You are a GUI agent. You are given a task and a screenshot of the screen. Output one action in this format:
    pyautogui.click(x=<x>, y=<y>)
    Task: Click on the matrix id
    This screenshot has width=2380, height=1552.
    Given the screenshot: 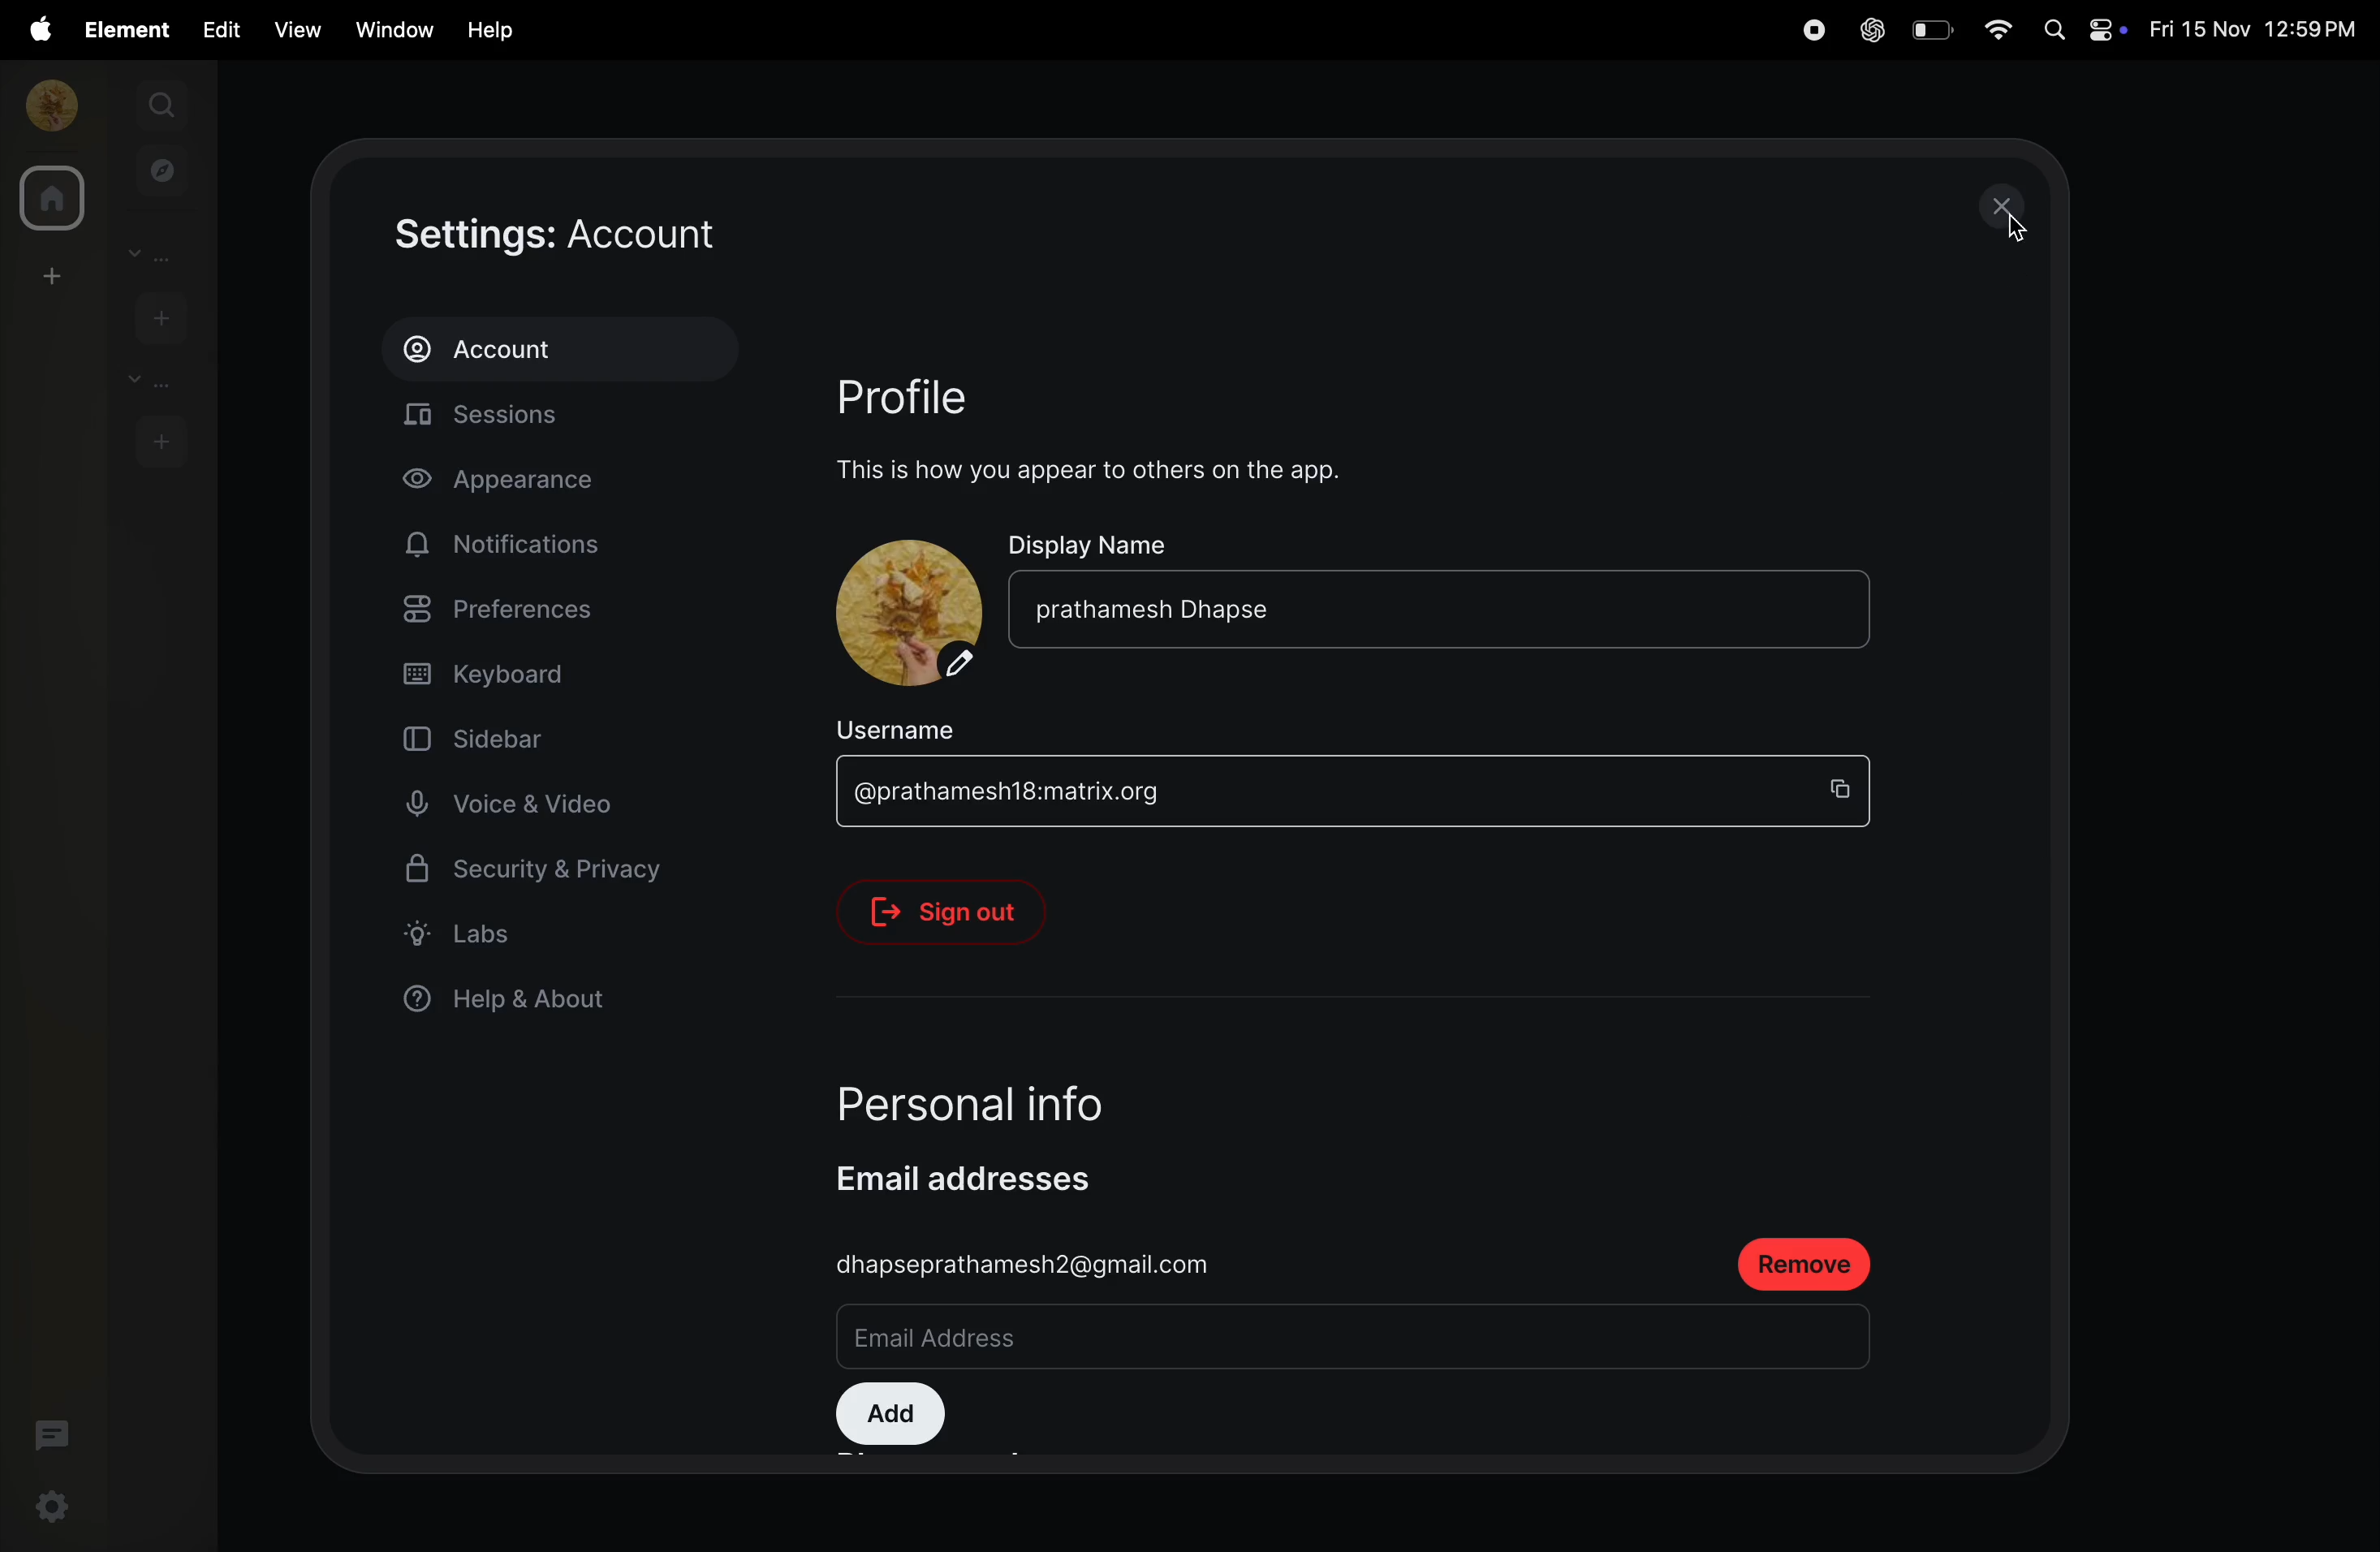 What is the action you would take?
    pyautogui.click(x=1020, y=790)
    